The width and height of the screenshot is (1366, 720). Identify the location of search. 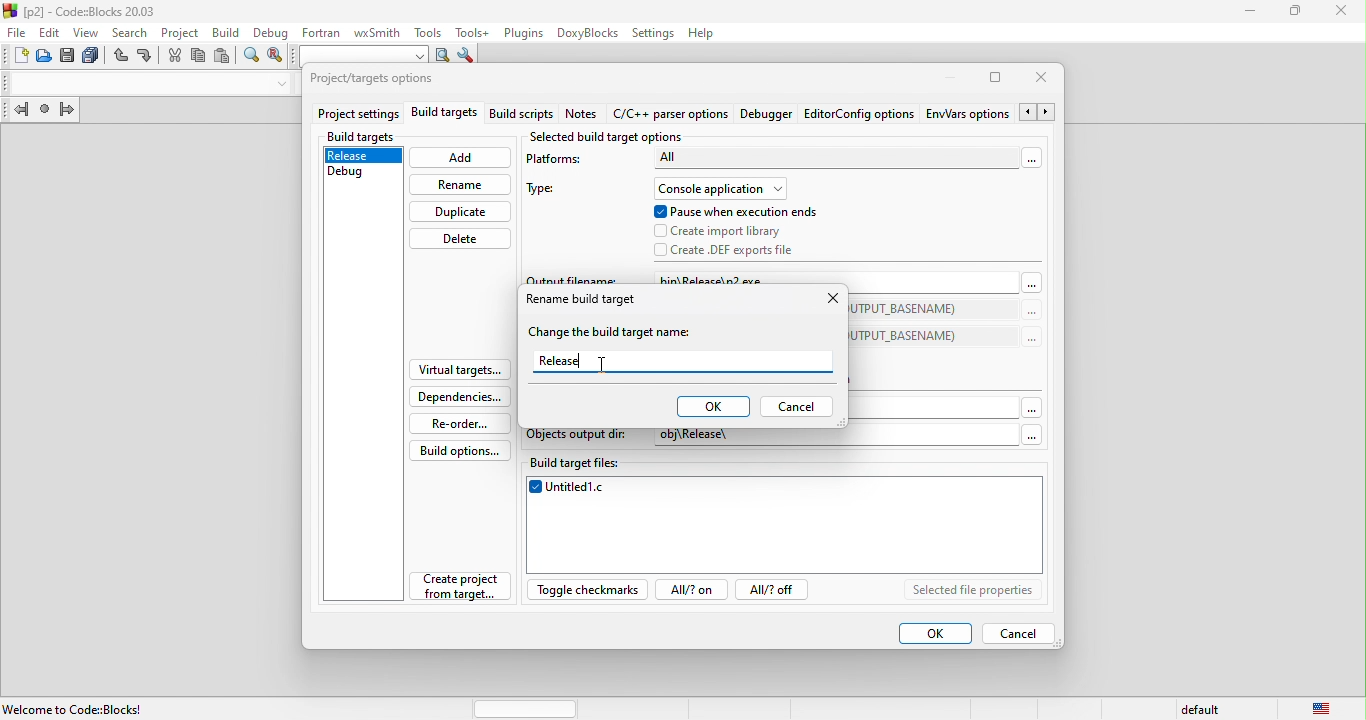
(132, 31).